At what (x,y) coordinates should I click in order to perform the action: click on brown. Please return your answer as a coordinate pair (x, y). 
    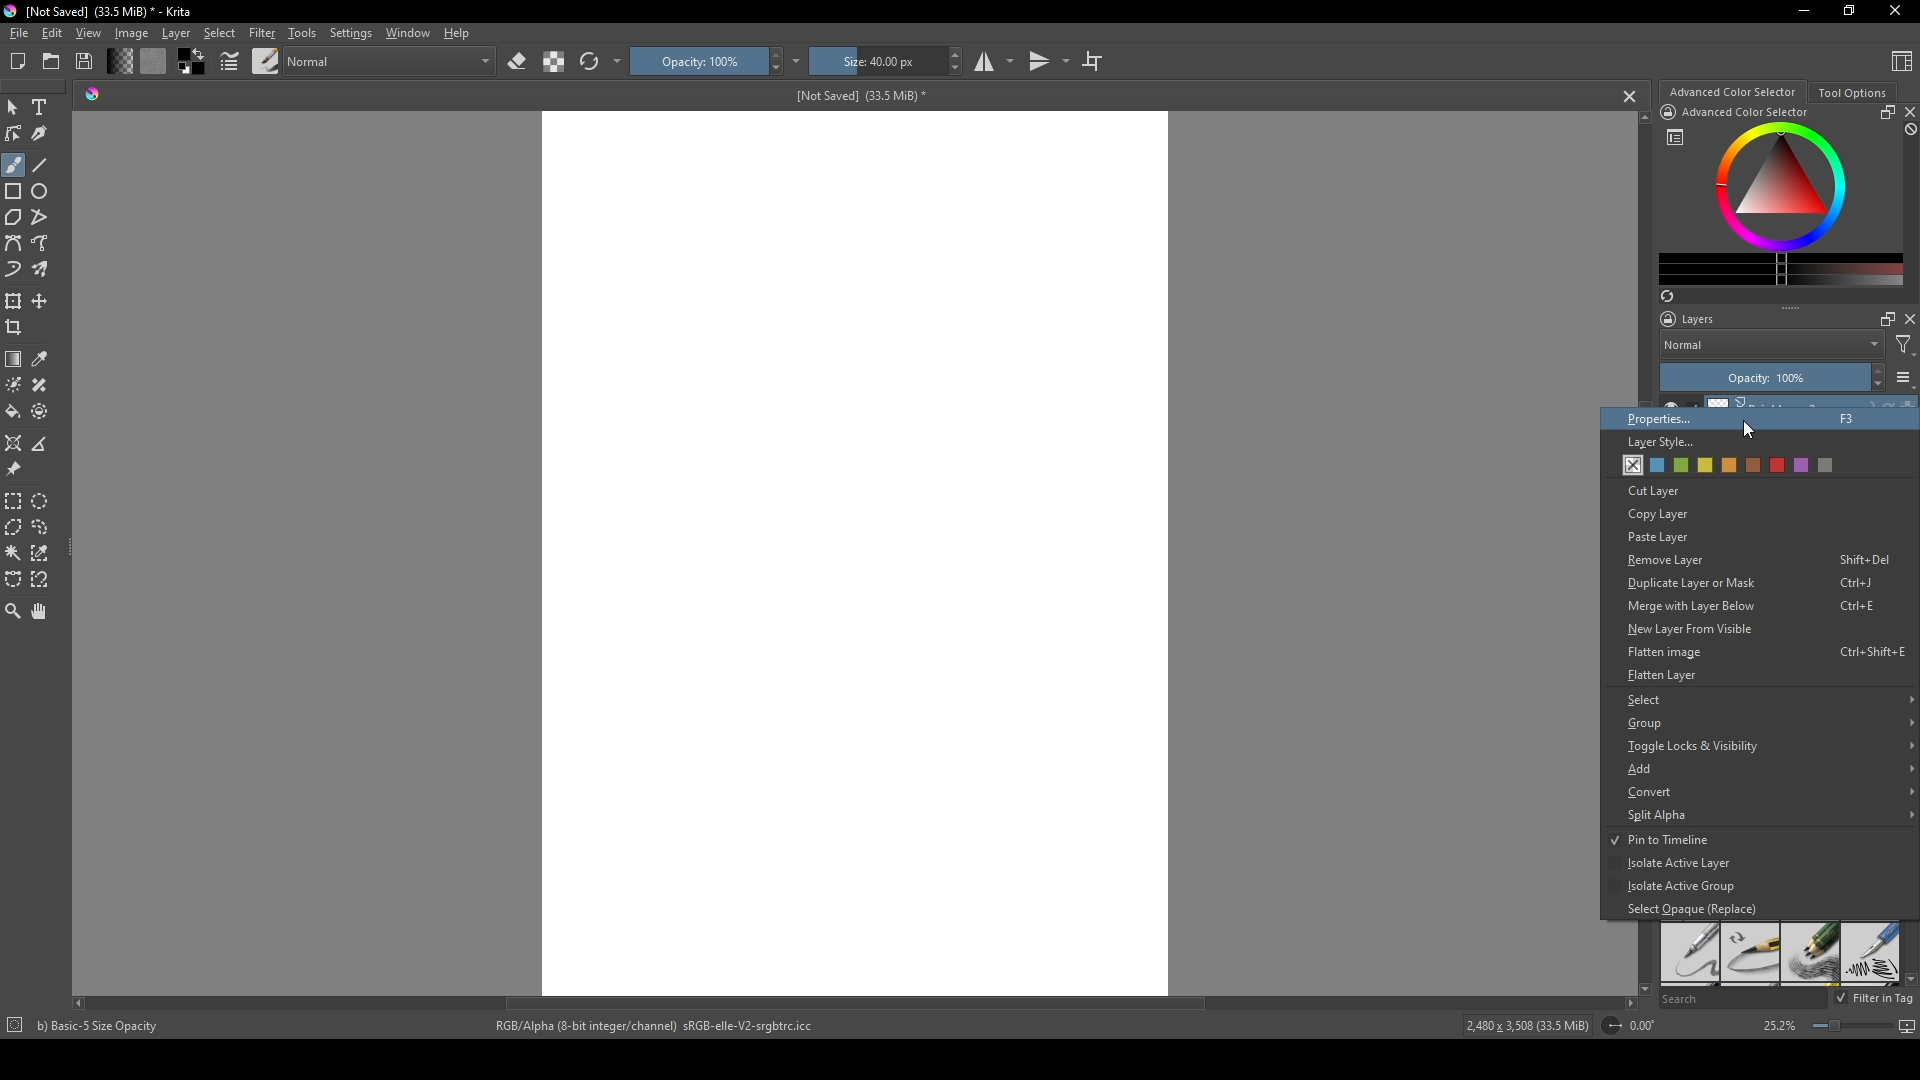
    Looking at the image, I should click on (1752, 466).